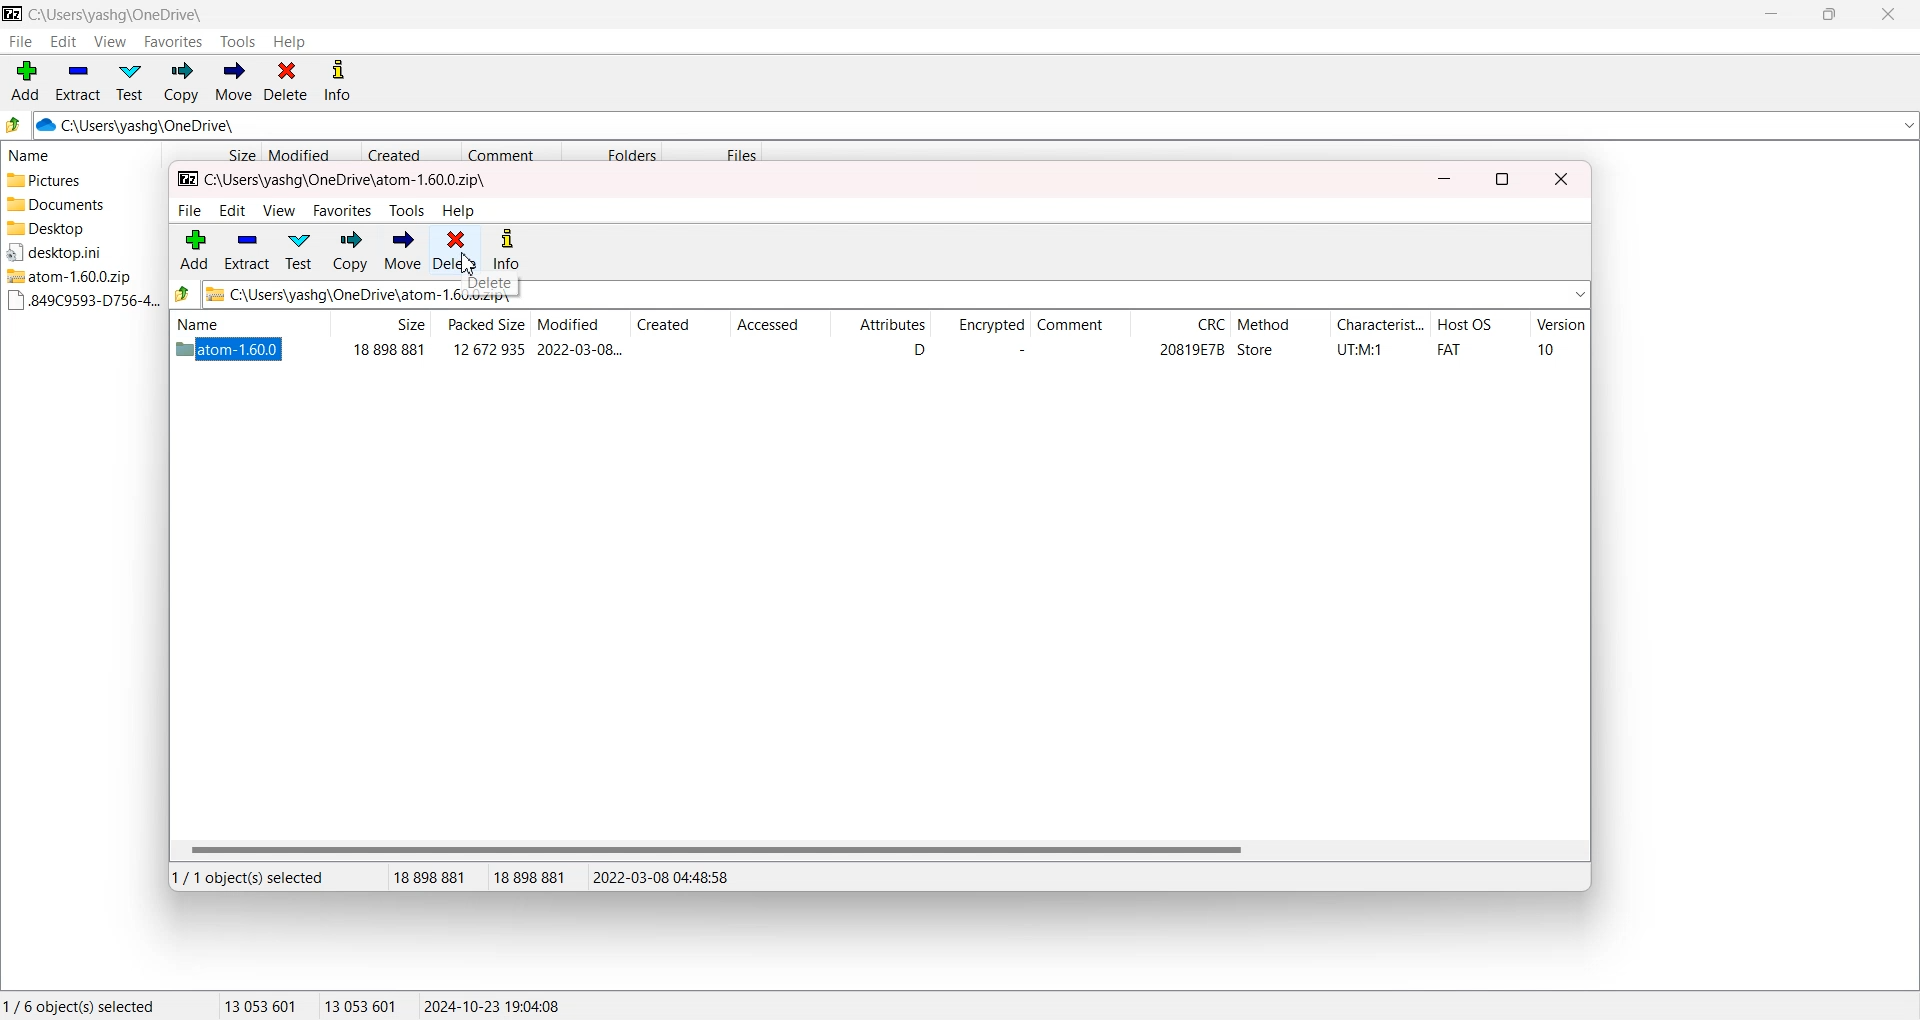 This screenshot has width=1920, height=1020. What do you see at coordinates (1480, 326) in the screenshot?
I see `Host OS` at bounding box center [1480, 326].